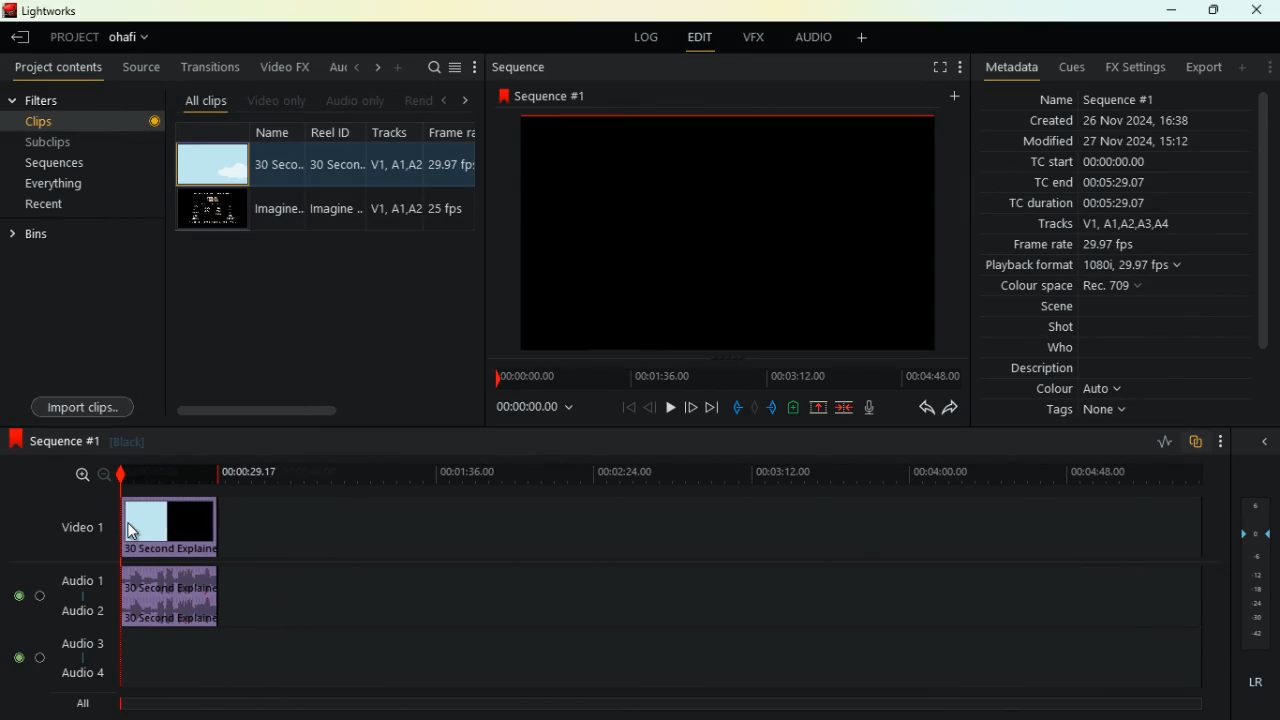 This screenshot has height=720, width=1280. What do you see at coordinates (736, 409) in the screenshot?
I see `pull` at bounding box center [736, 409].